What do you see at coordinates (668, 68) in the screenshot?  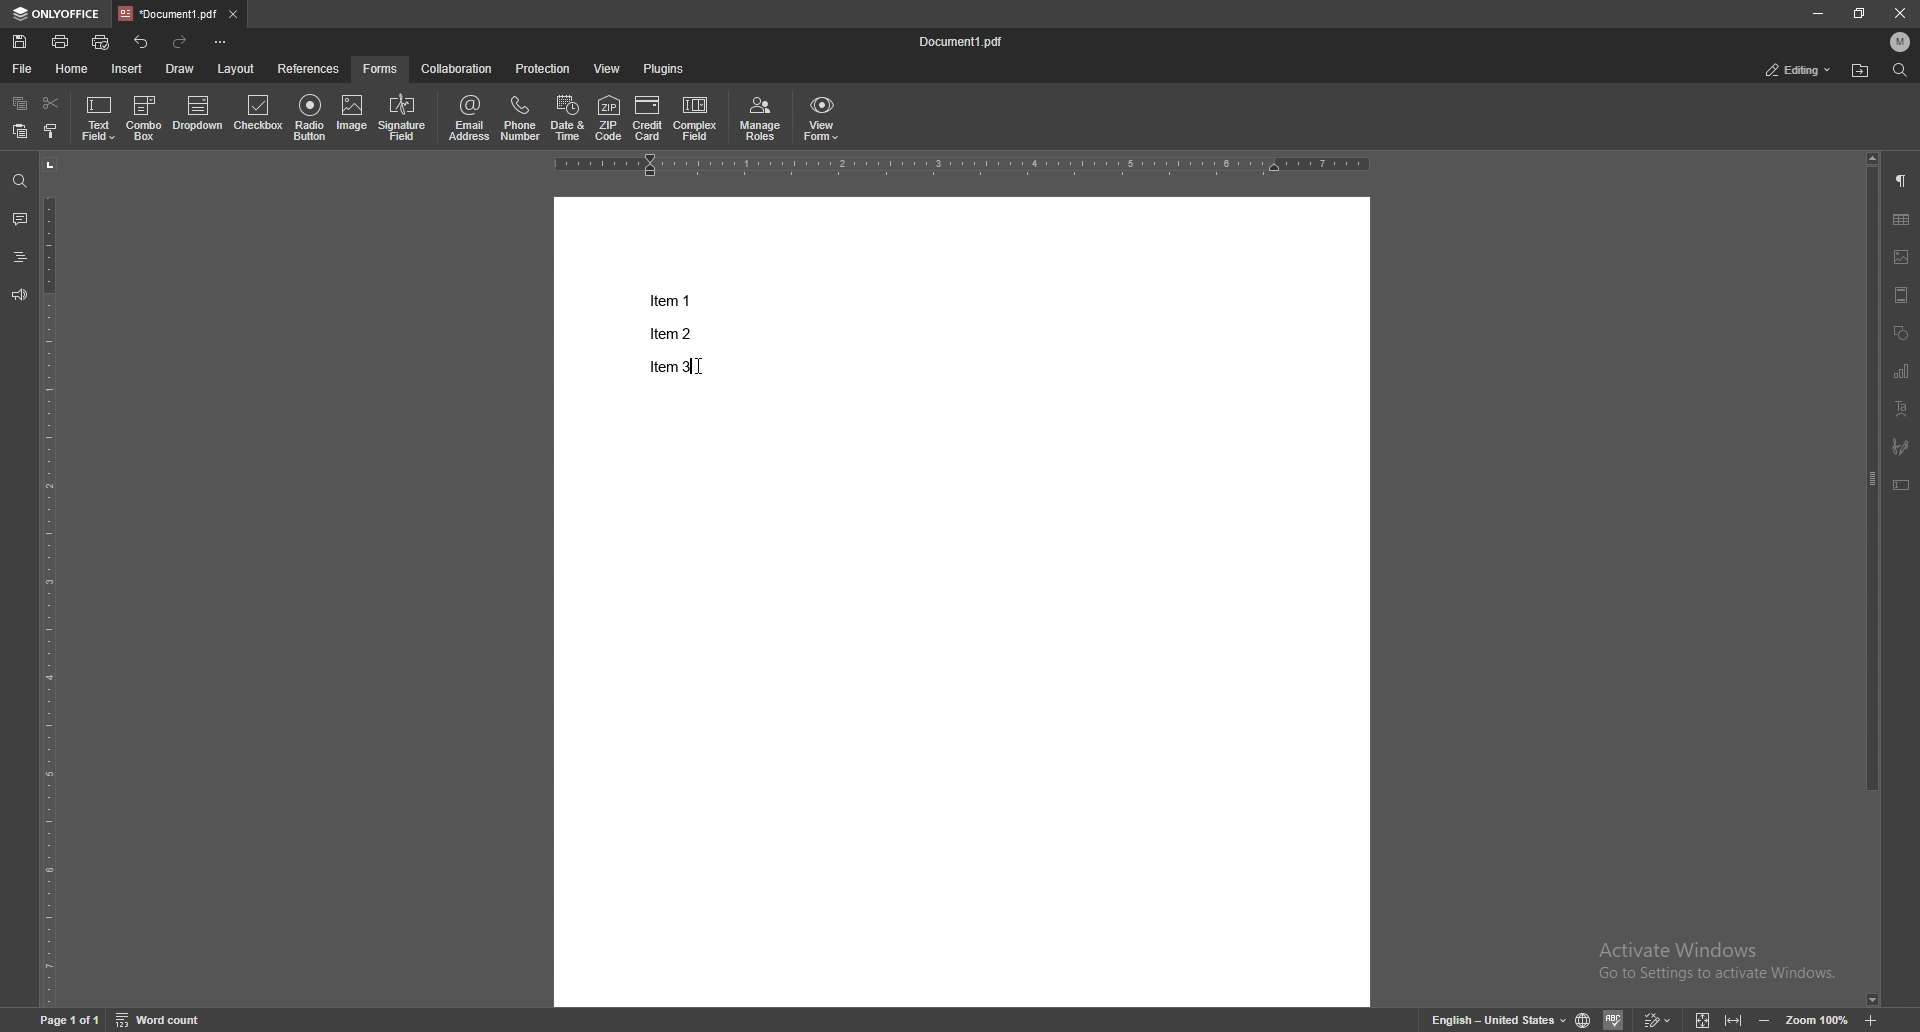 I see `plugins` at bounding box center [668, 68].